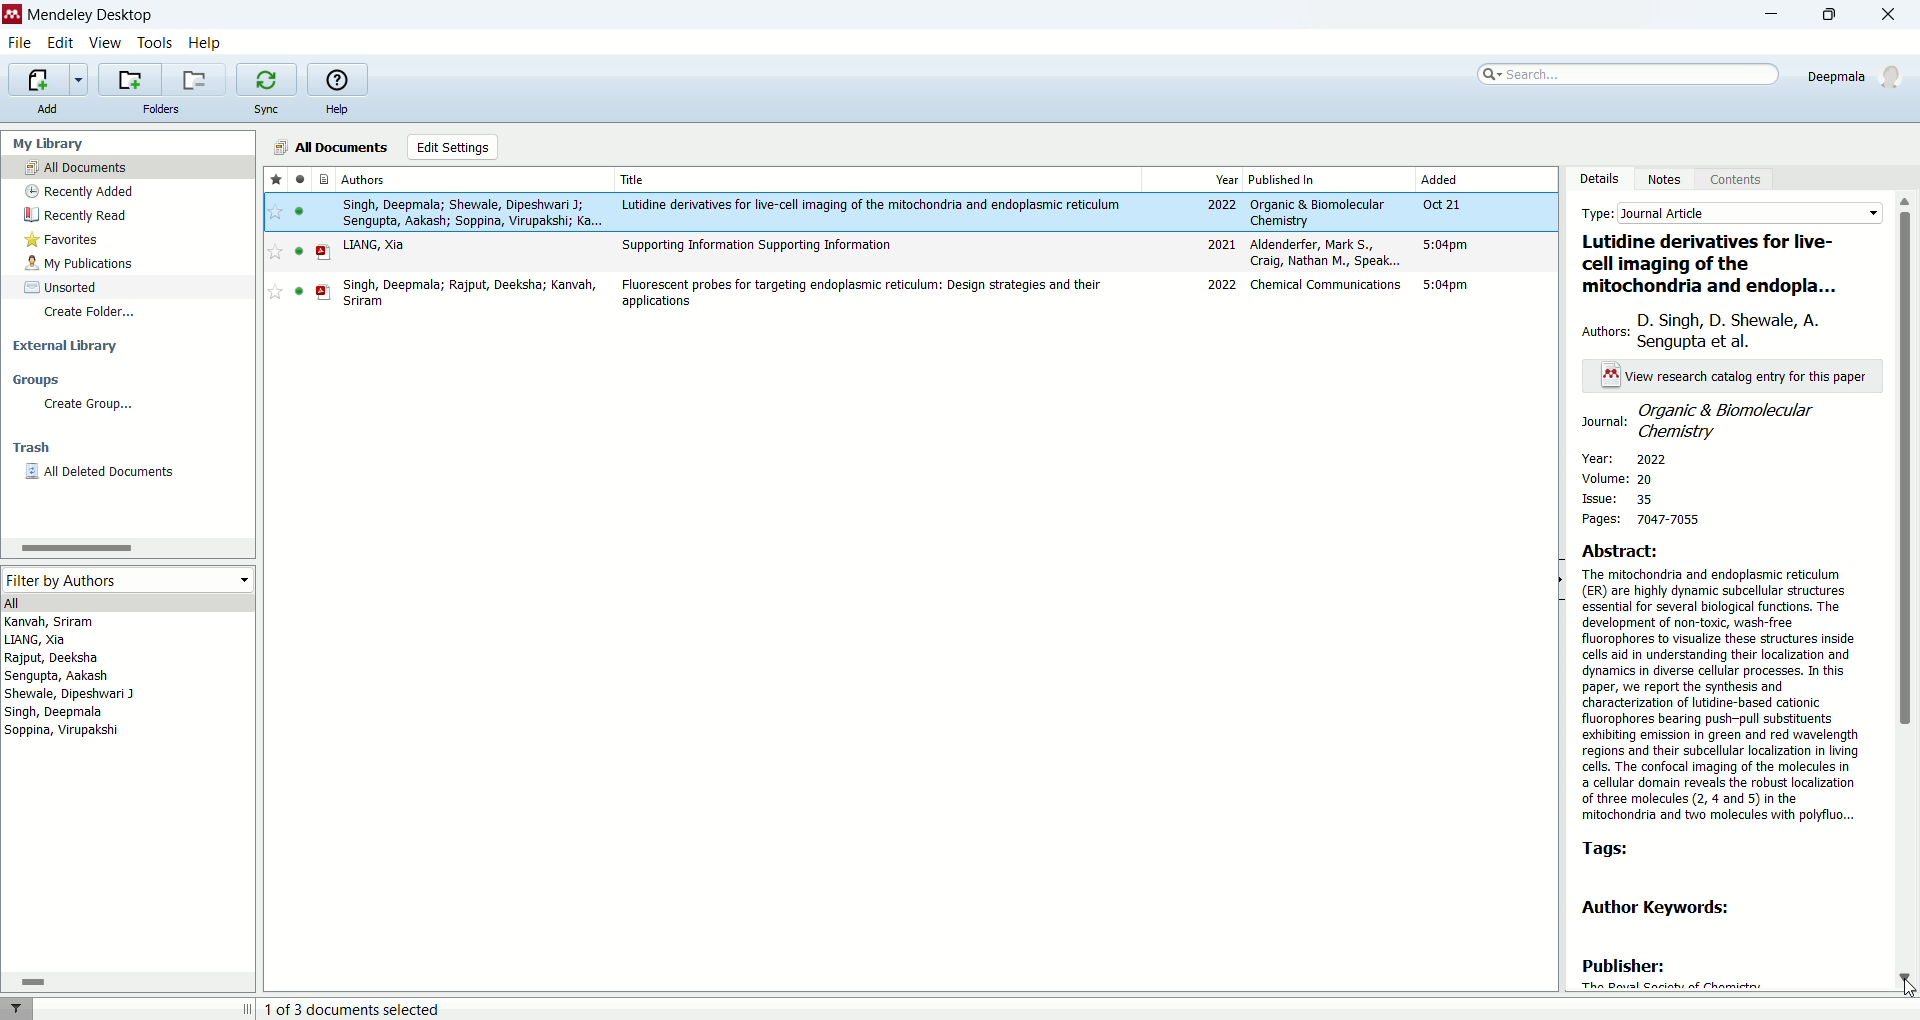  What do you see at coordinates (1895, 16) in the screenshot?
I see `close` at bounding box center [1895, 16].